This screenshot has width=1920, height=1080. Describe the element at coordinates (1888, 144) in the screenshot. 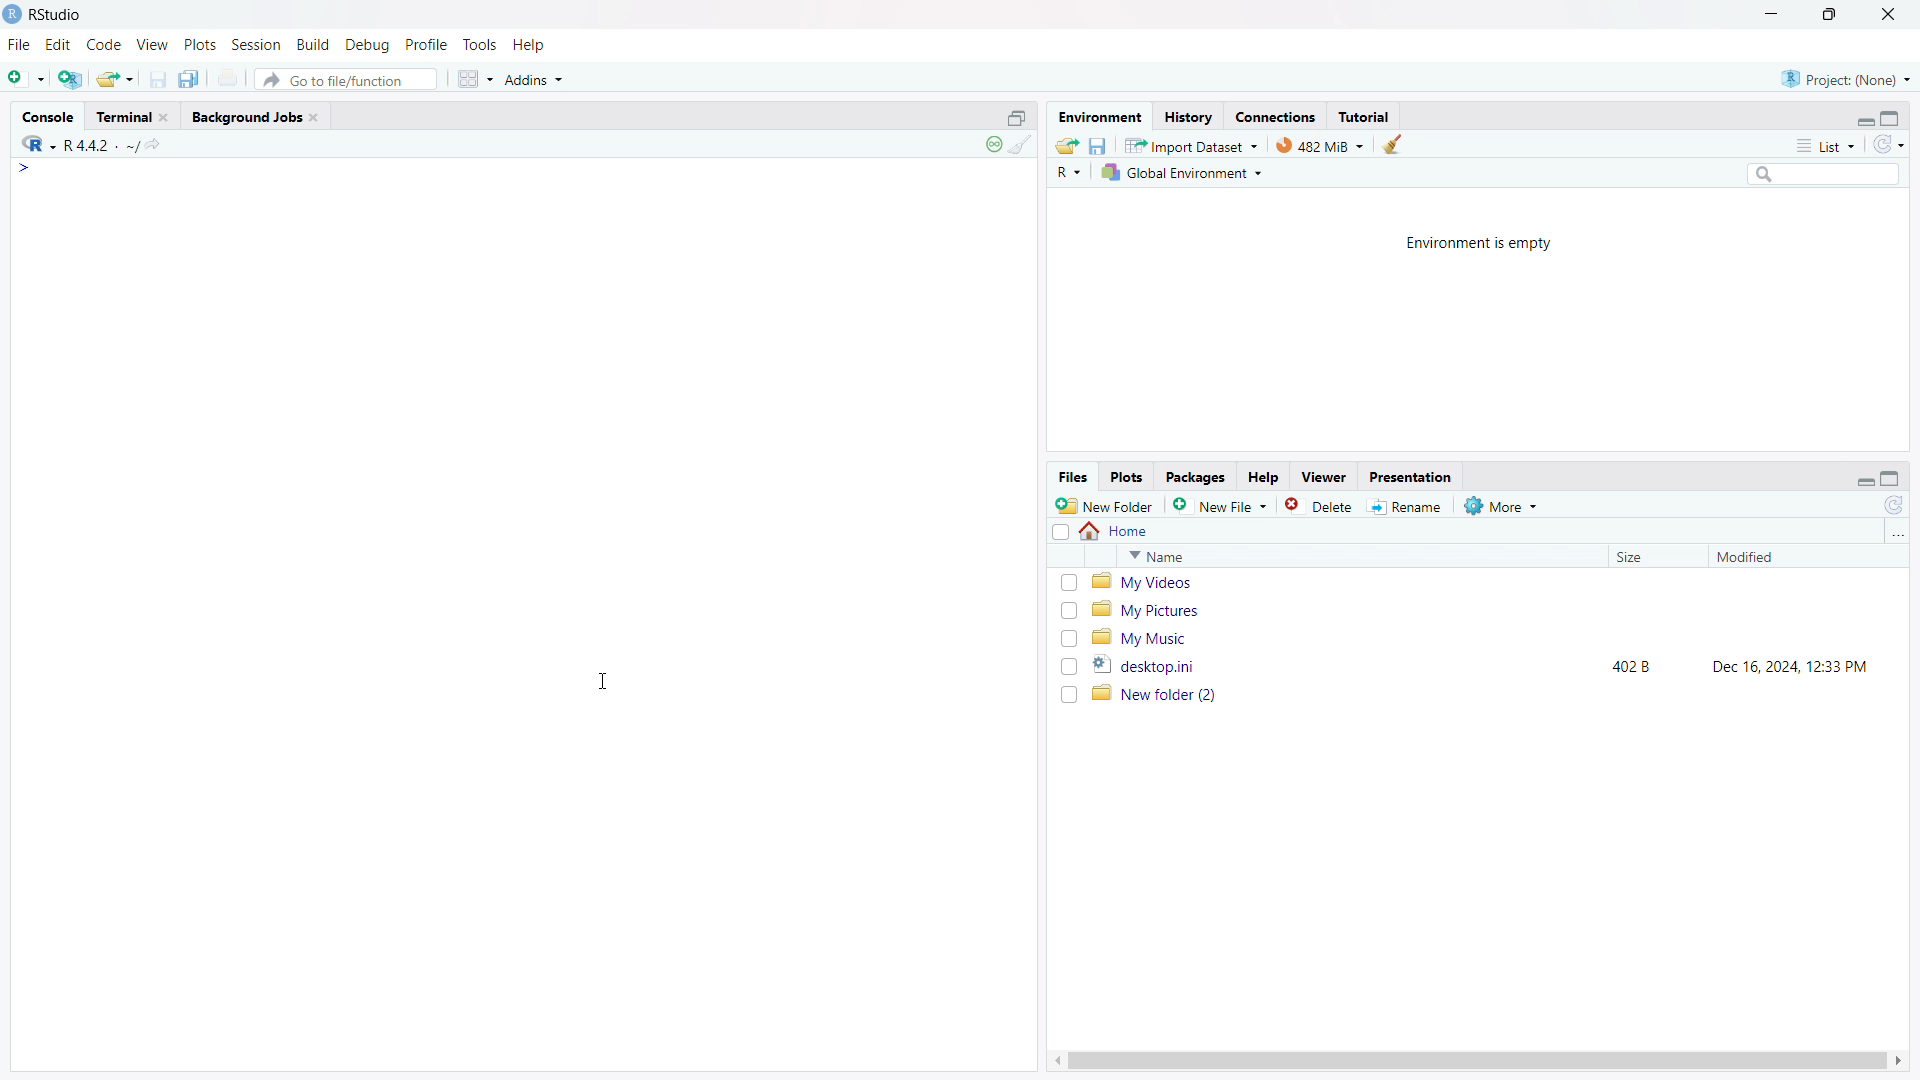

I see `refresh the list of objects` at that location.